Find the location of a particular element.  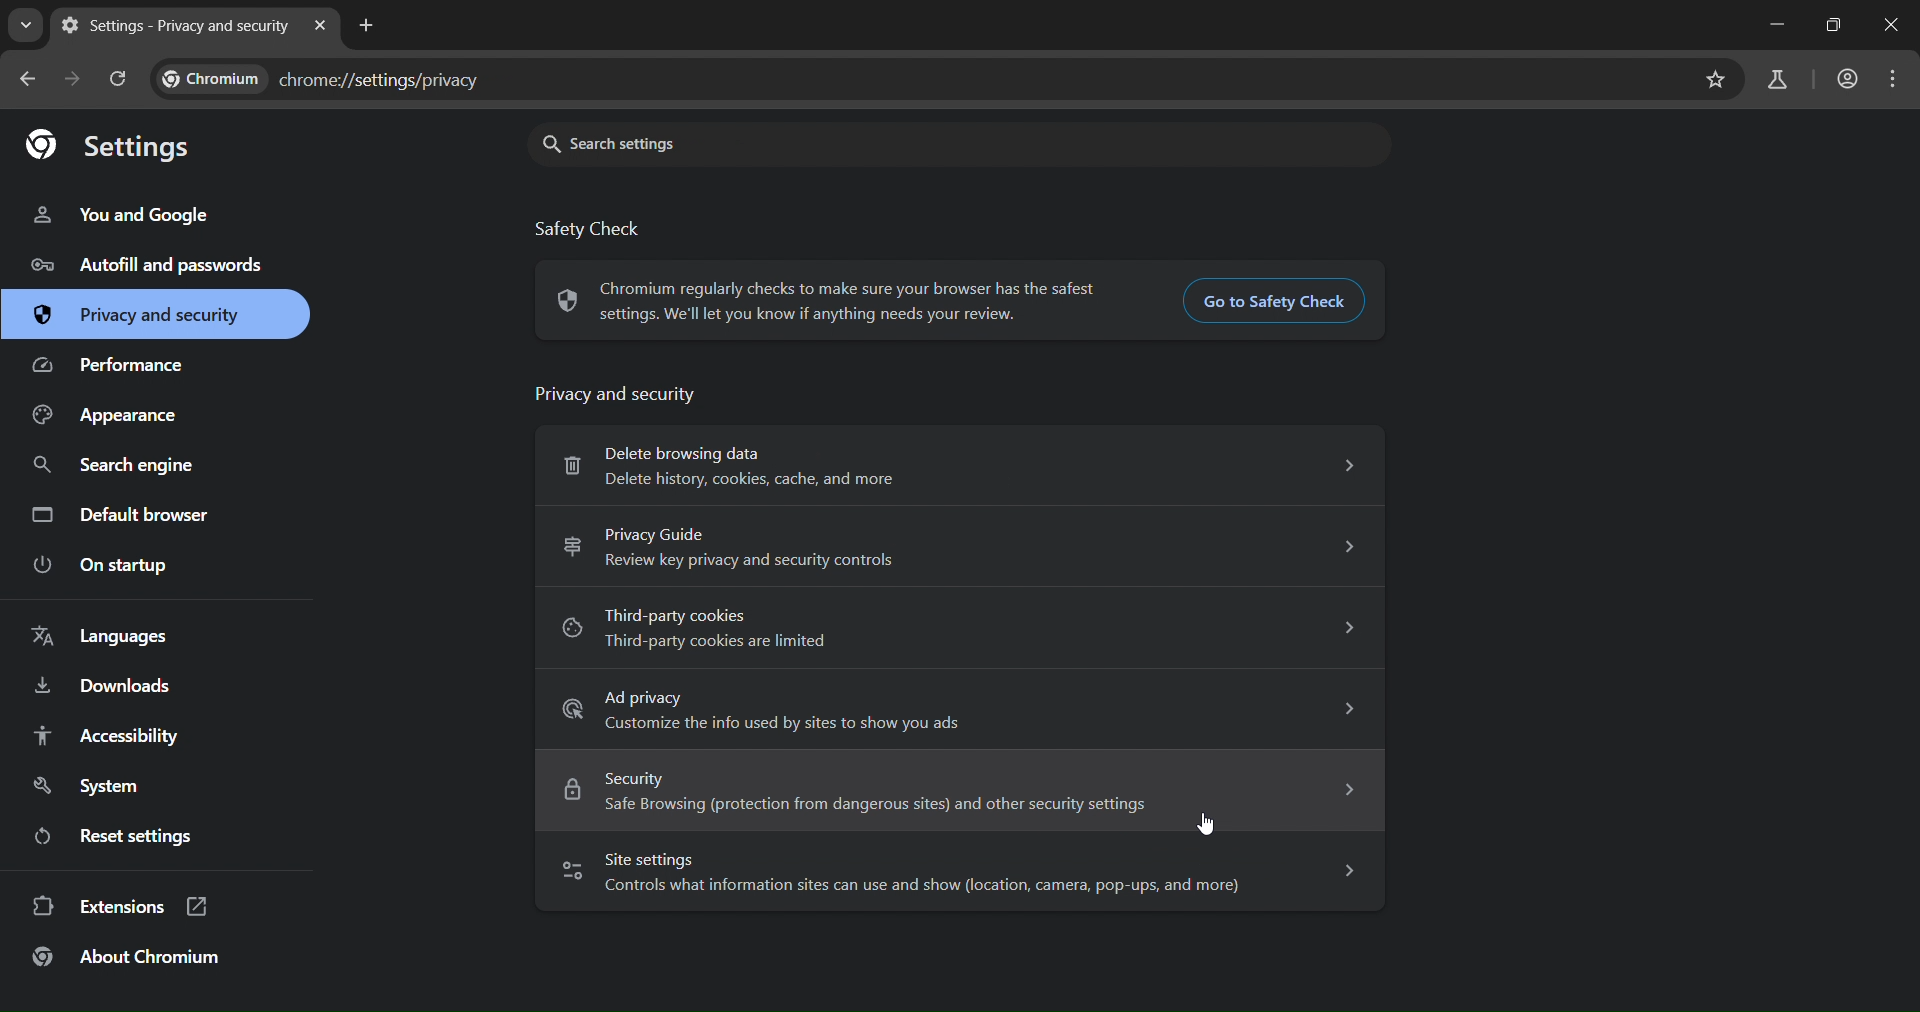

accessibility is located at coordinates (107, 735).